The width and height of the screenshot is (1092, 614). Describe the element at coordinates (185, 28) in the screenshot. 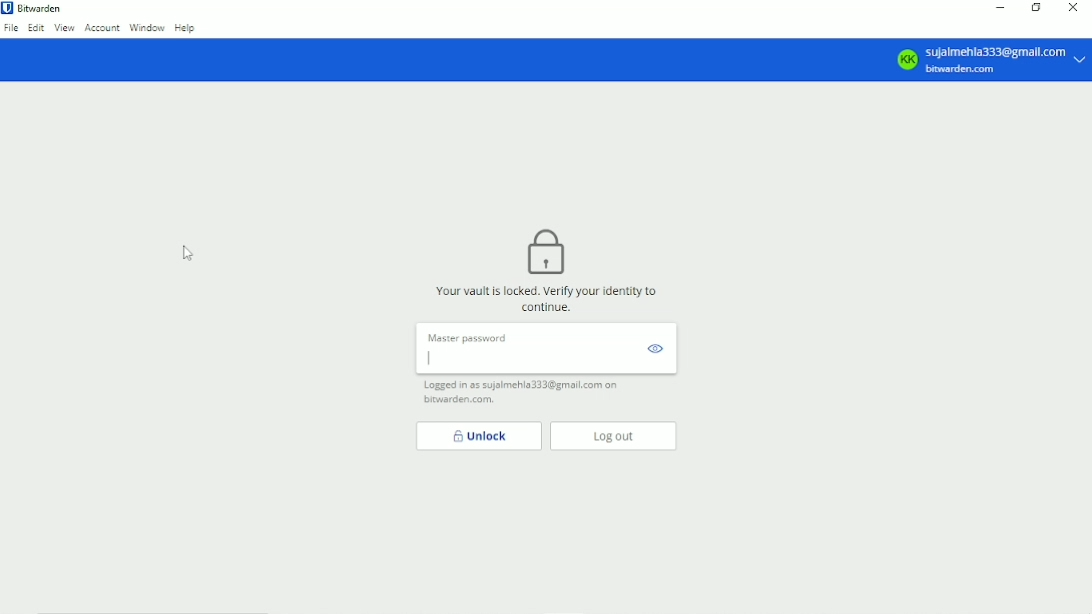

I see `Help` at that location.